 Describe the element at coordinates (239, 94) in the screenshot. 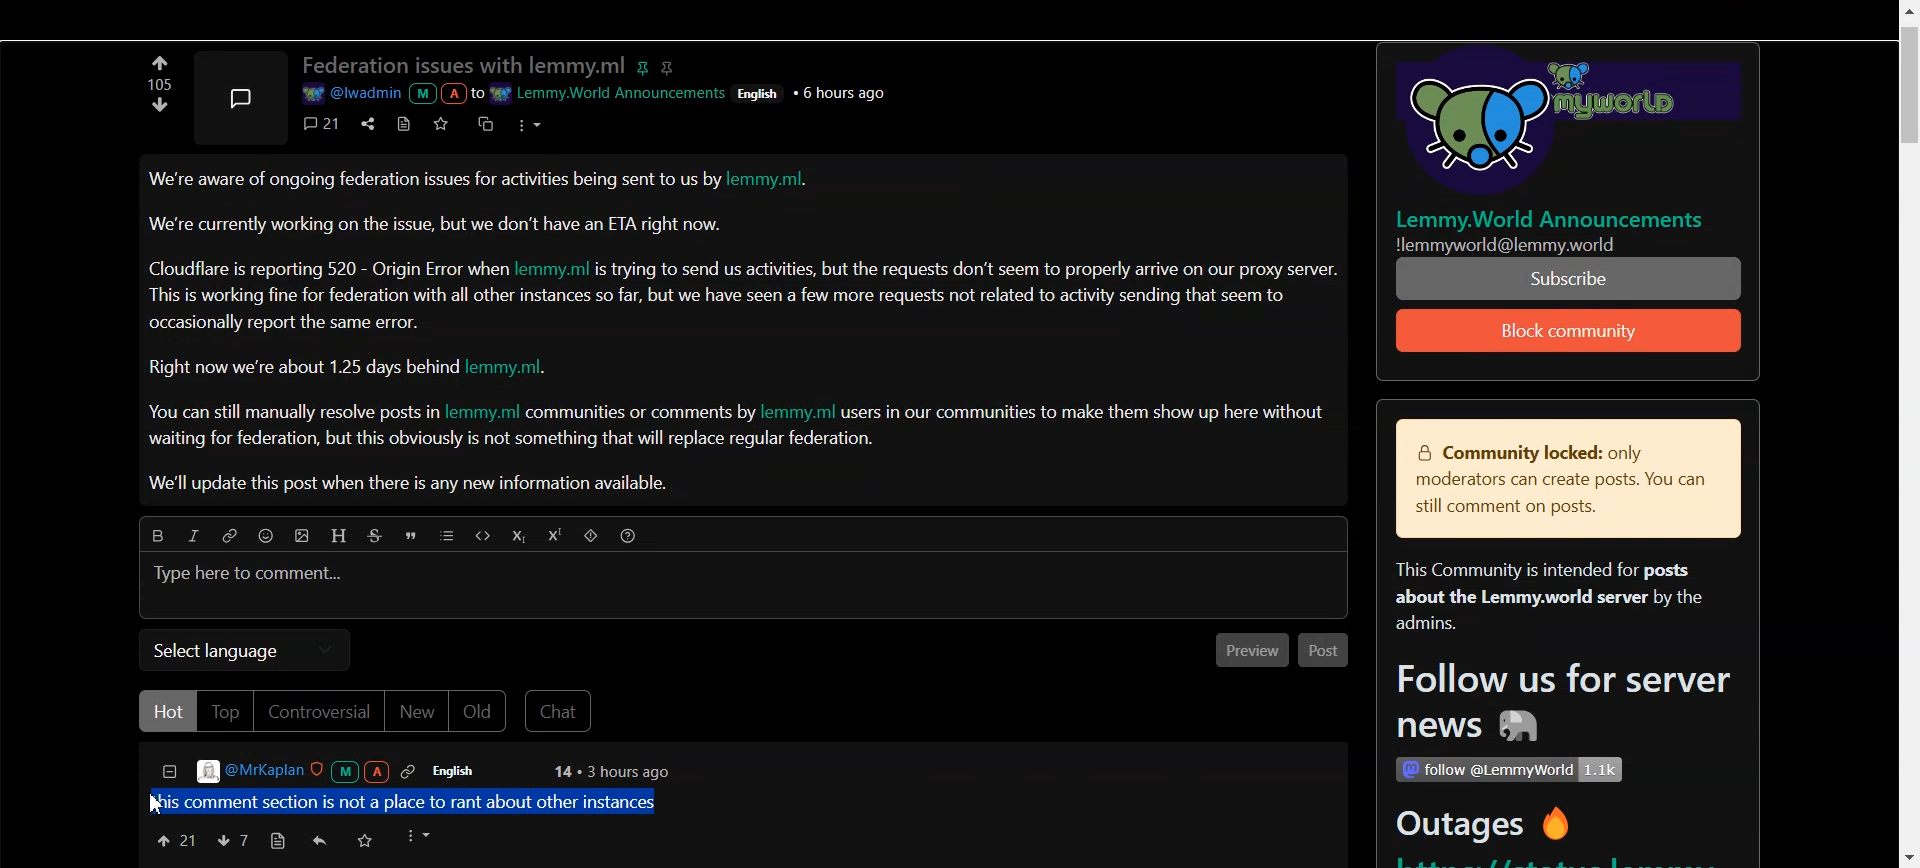

I see `Picture` at that location.